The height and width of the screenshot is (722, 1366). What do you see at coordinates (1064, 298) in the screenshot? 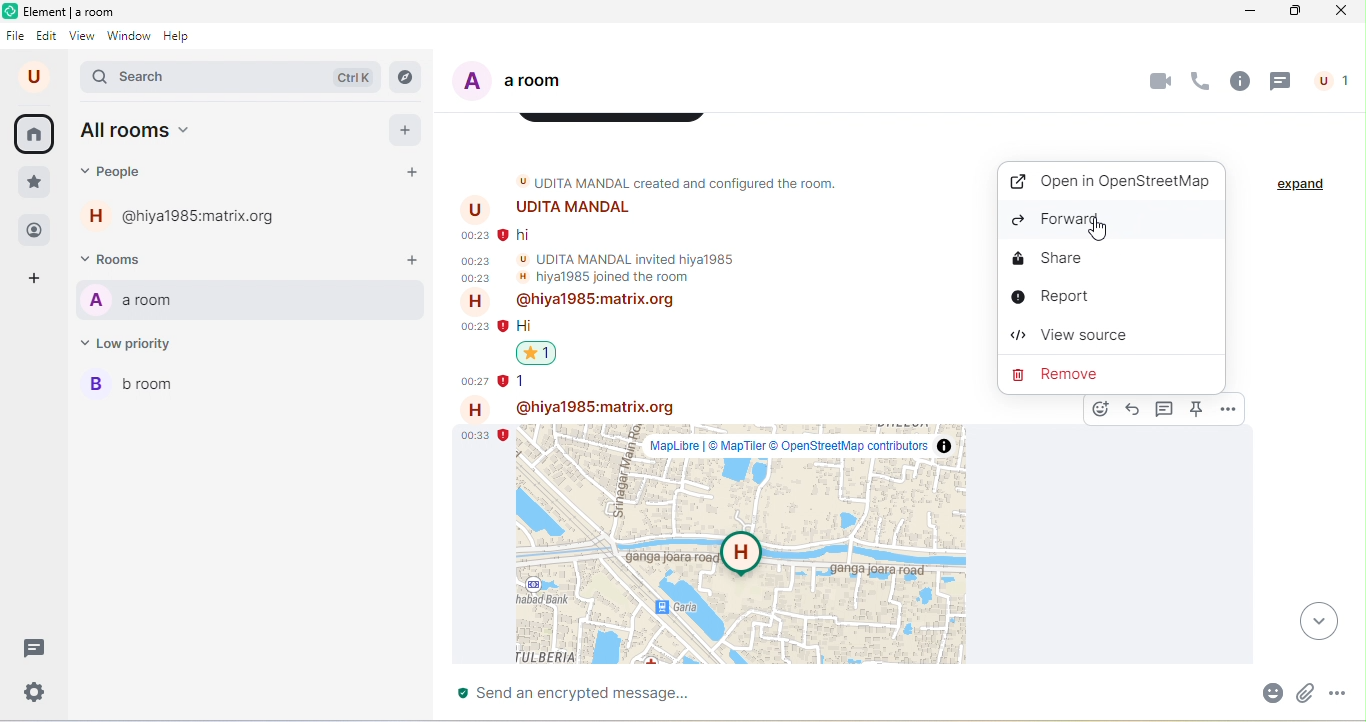
I see `report` at bounding box center [1064, 298].